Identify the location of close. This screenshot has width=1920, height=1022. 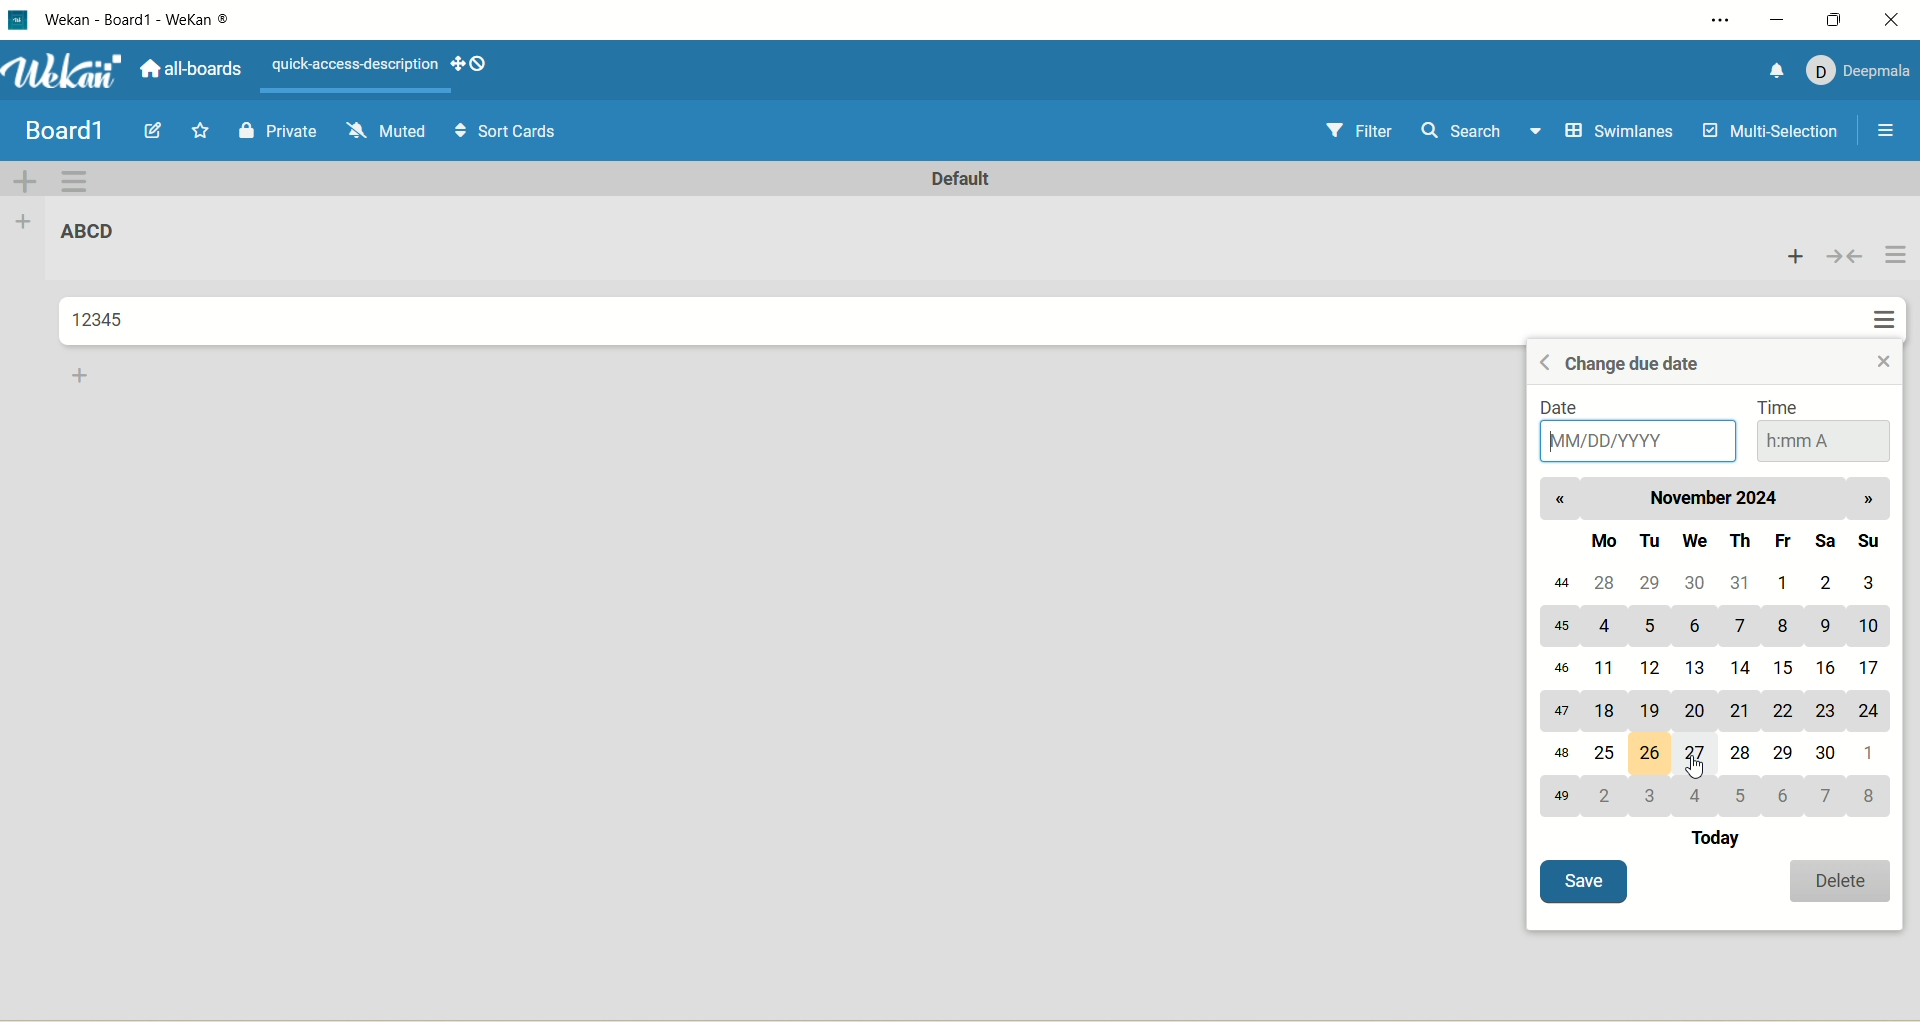
(1896, 19).